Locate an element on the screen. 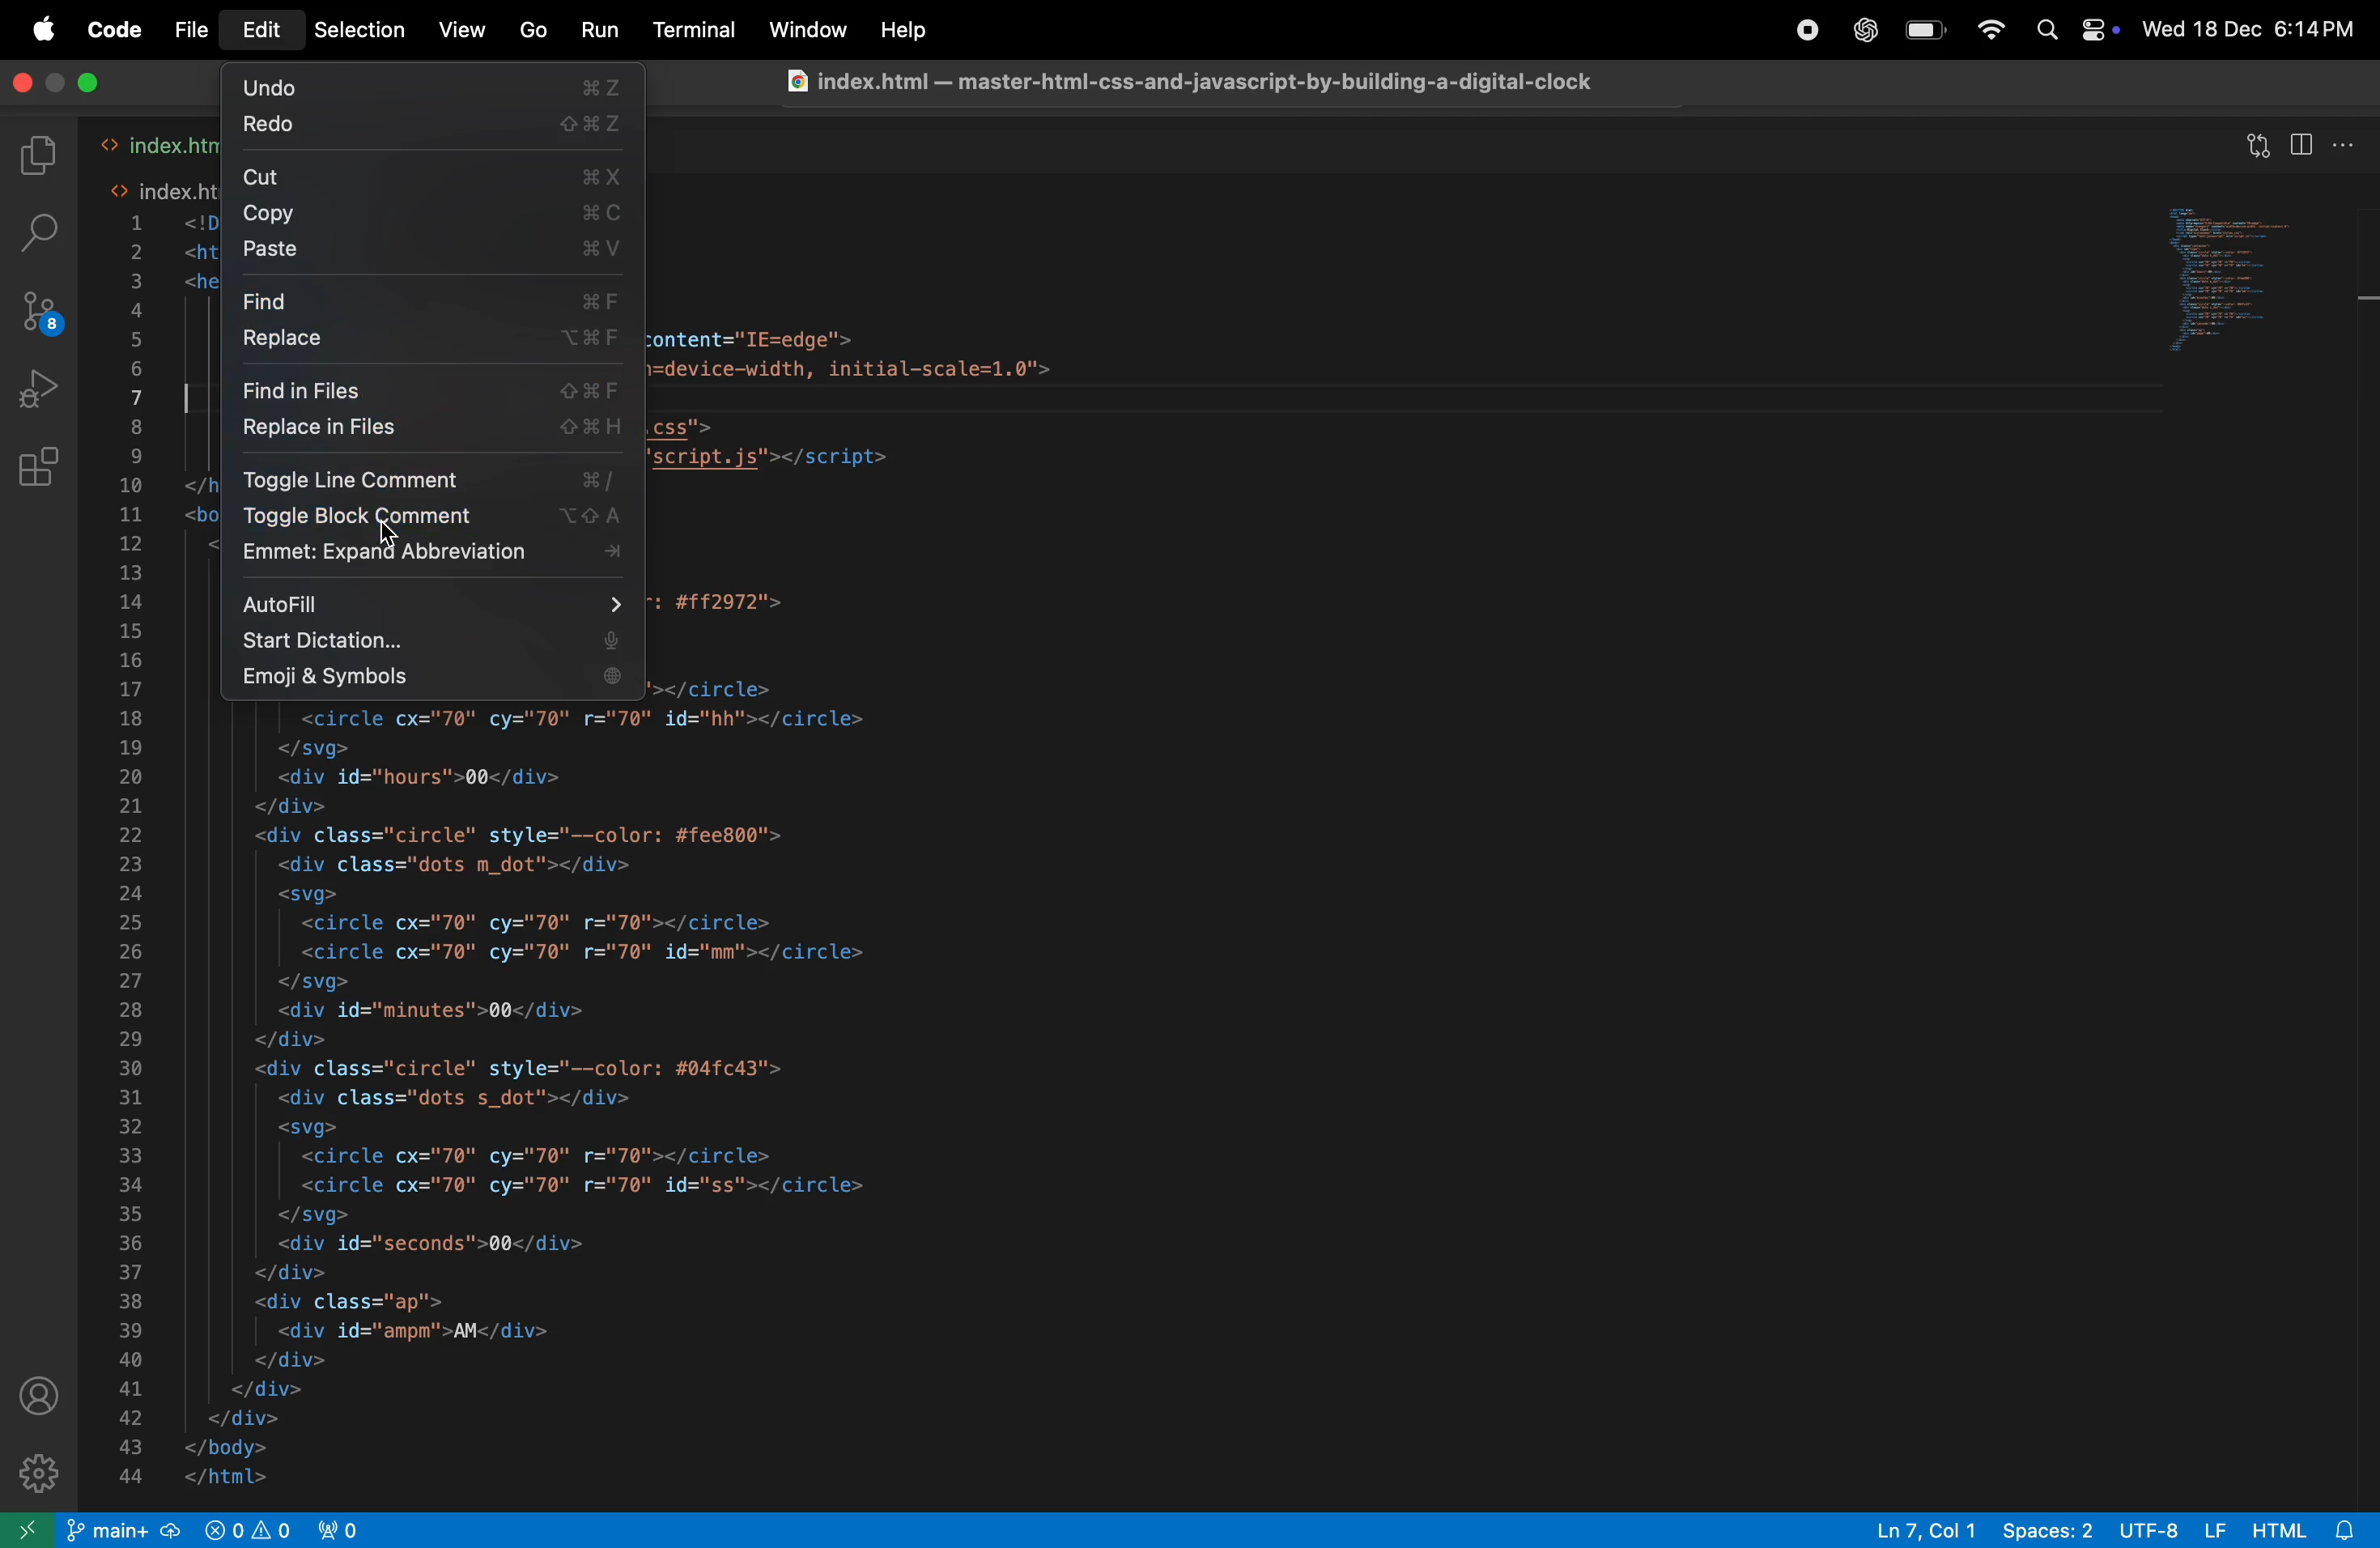  redo is located at coordinates (425, 128).